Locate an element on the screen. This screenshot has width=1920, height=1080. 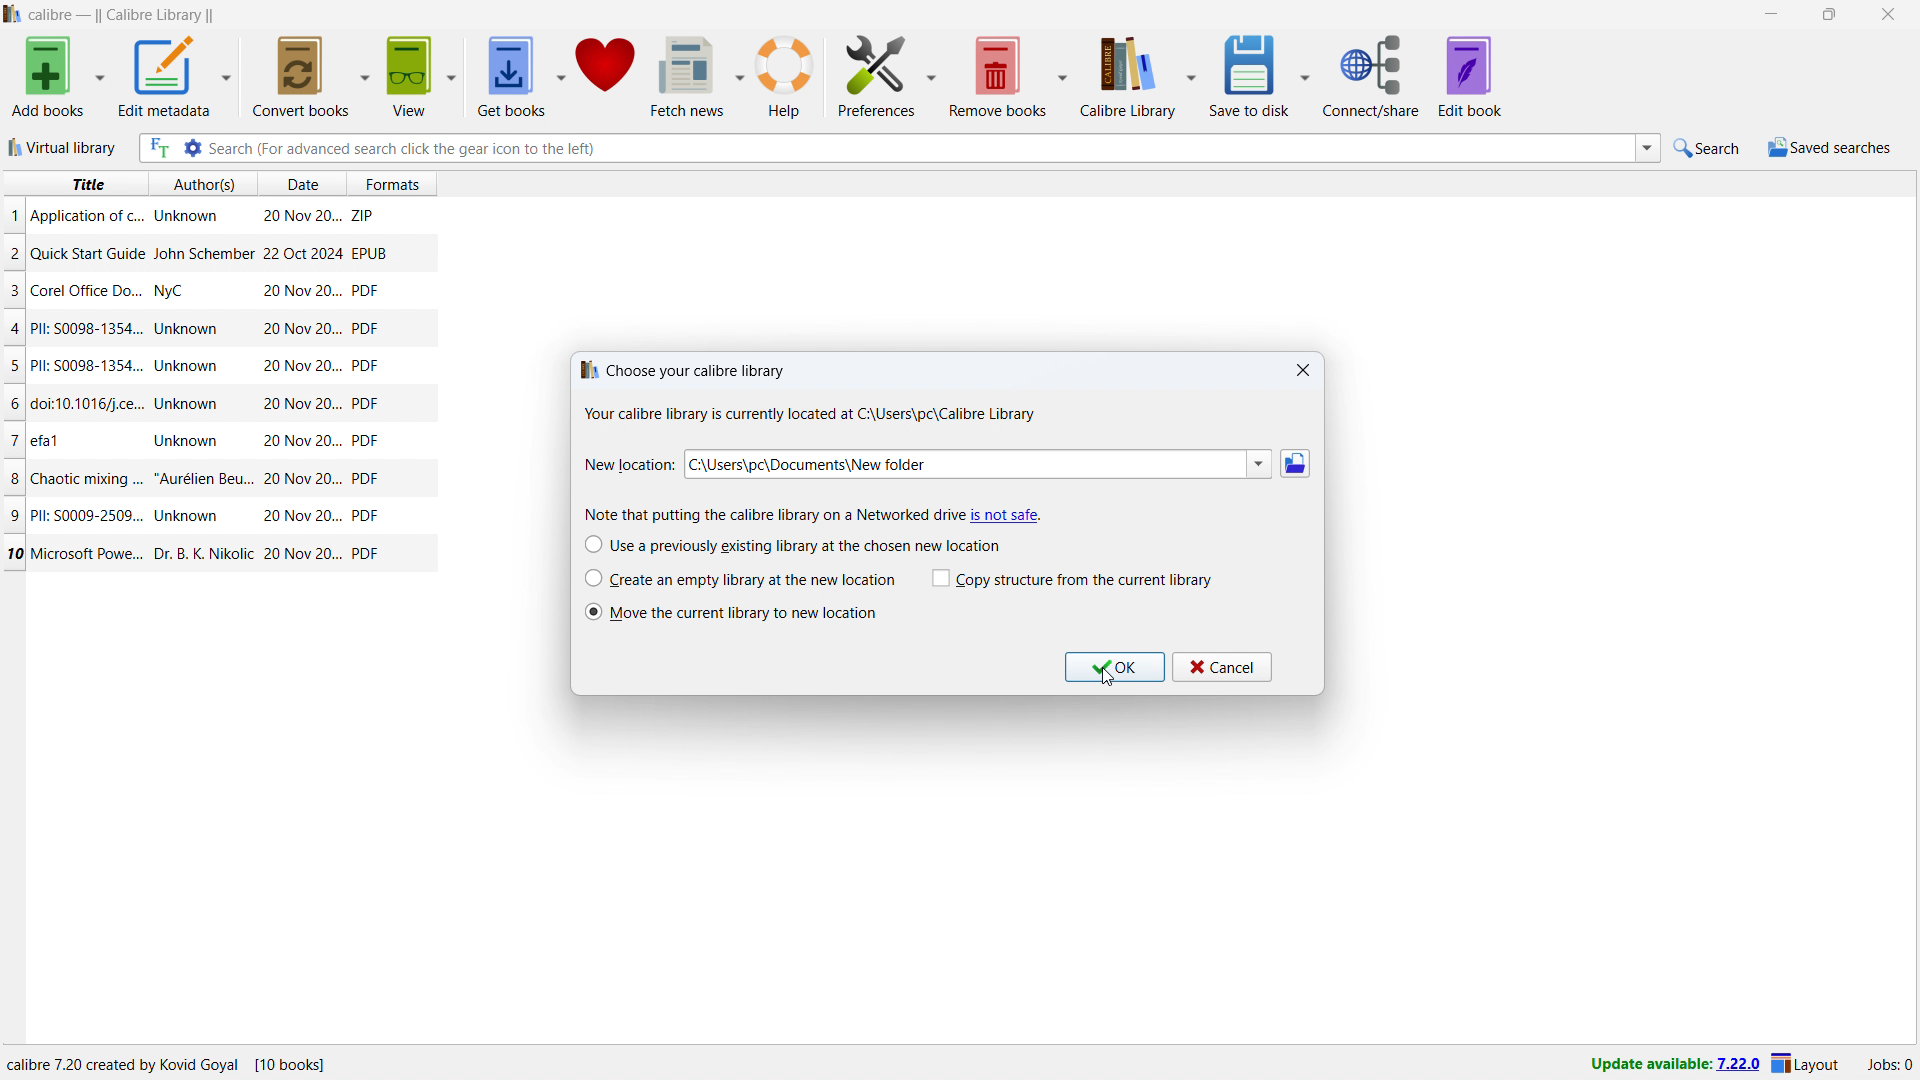
view options is located at coordinates (453, 76).